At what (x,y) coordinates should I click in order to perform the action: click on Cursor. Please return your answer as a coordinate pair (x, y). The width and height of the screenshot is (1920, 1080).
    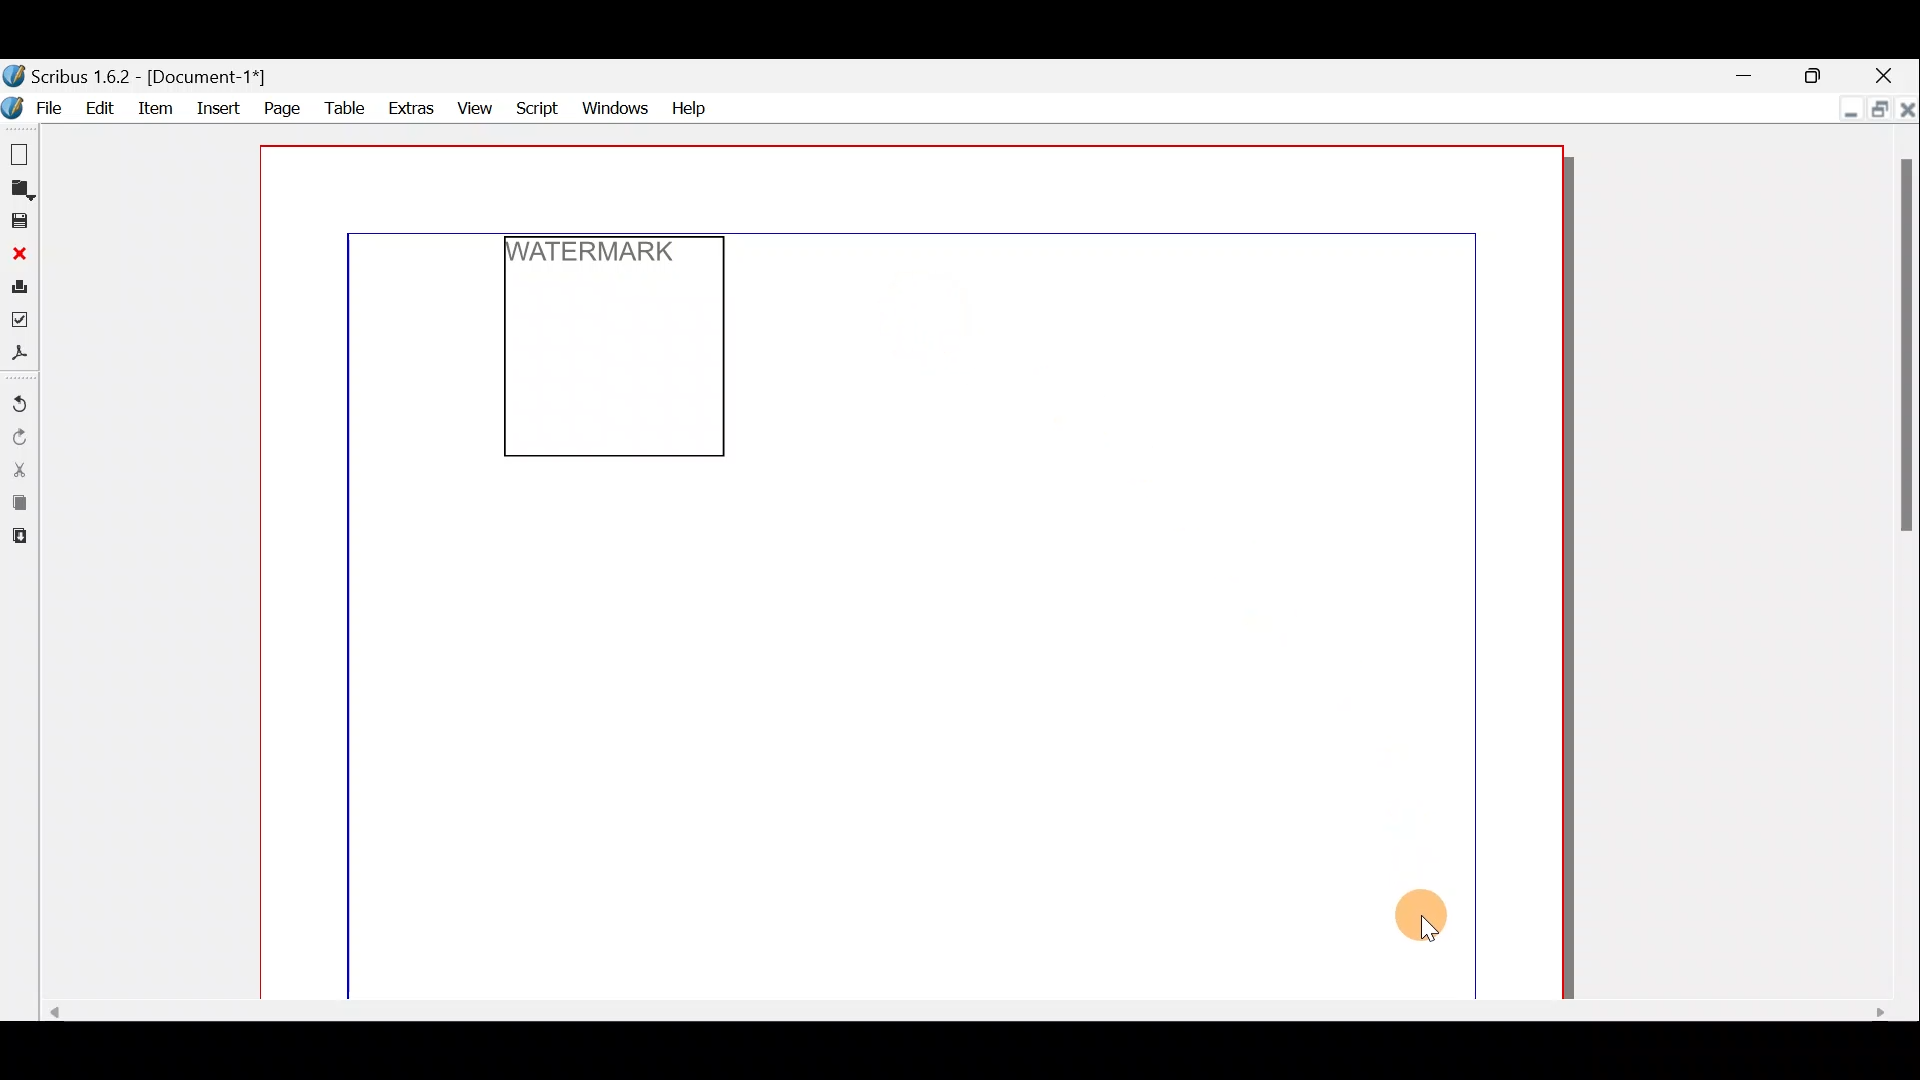
    Looking at the image, I should click on (1432, 930).